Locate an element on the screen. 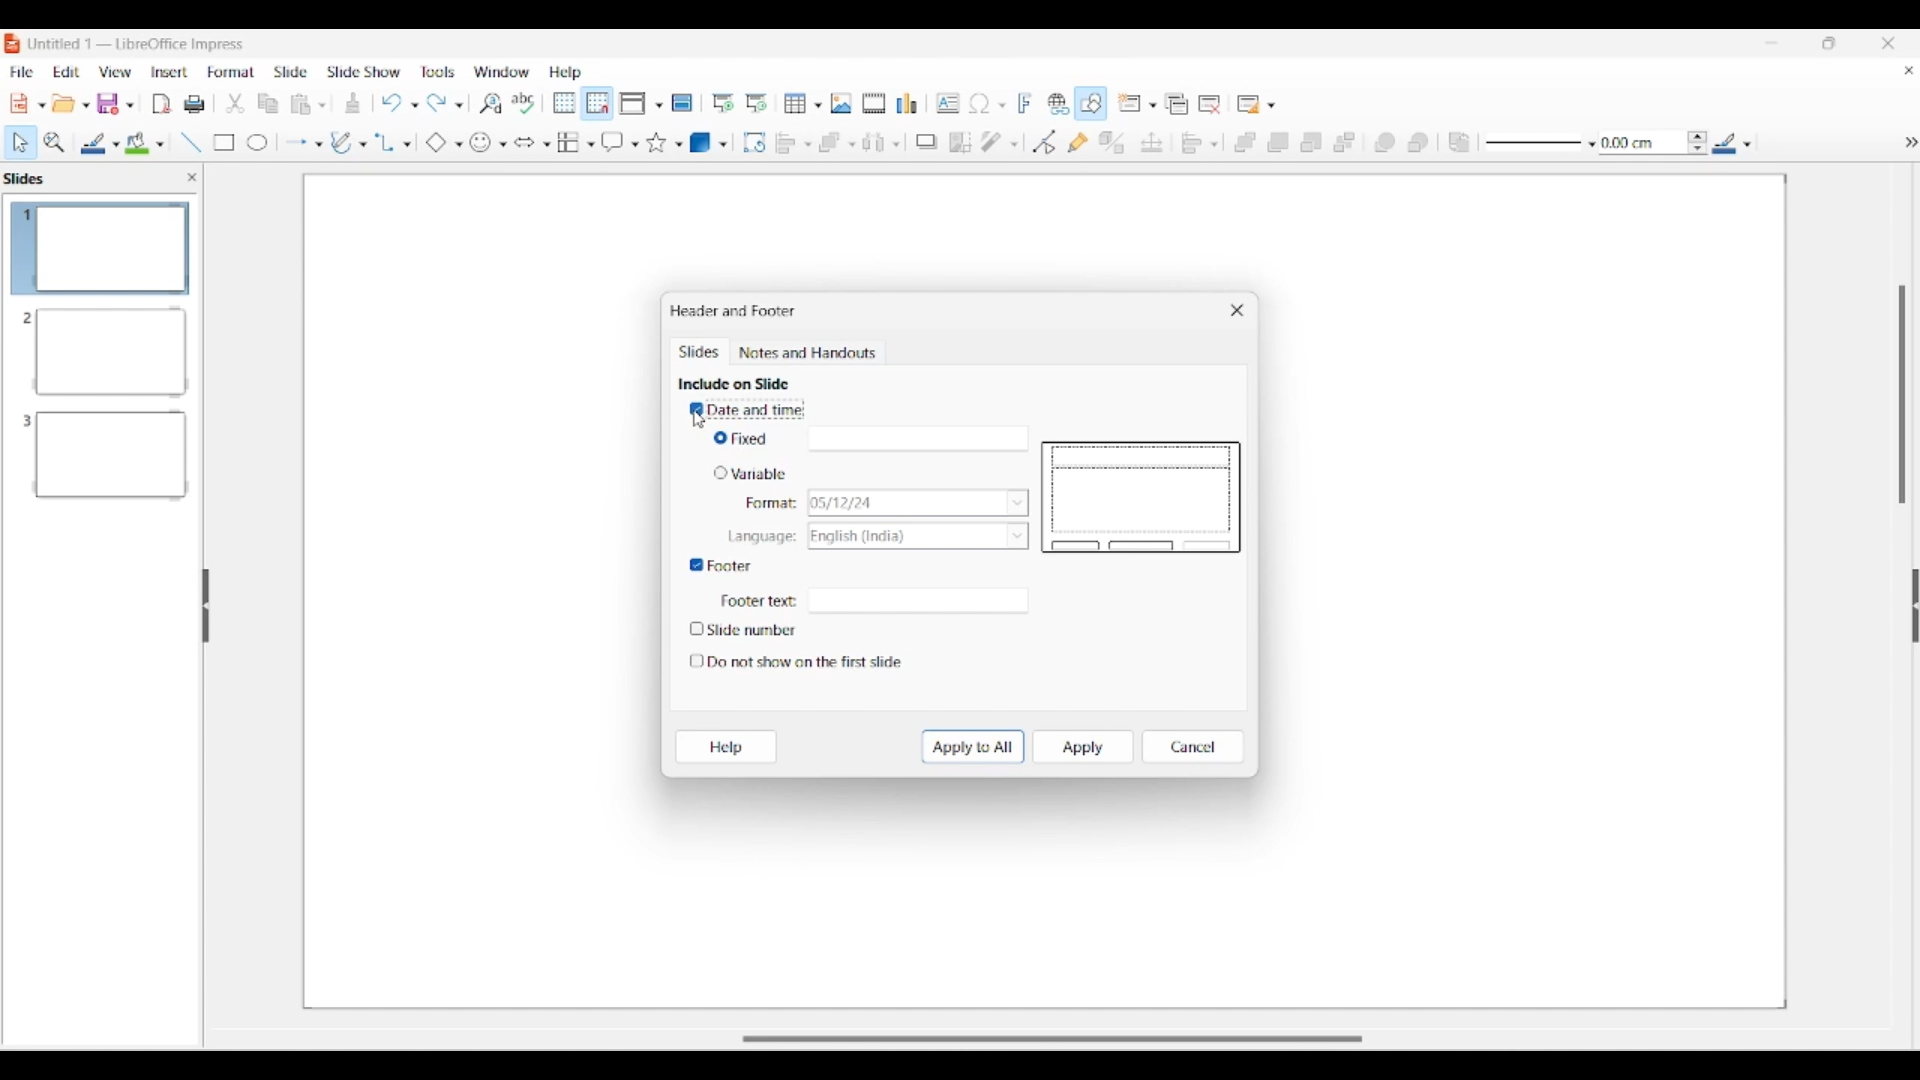 Image resolution: width=1920 pixels, height=1080 pixels. Slide 1 is located at coordinates (96, 248).